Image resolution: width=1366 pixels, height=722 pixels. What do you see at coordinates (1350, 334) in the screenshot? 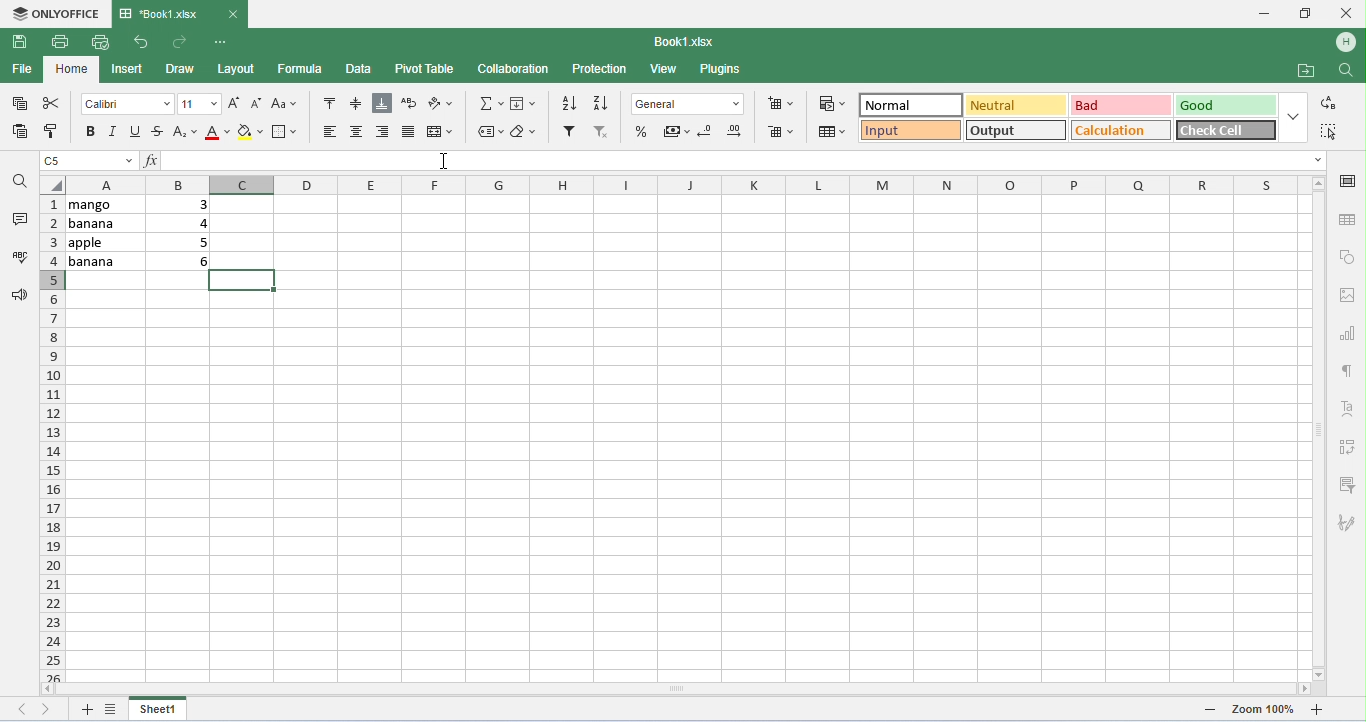
I see `chart settings` at bounding box center [1350, 334].